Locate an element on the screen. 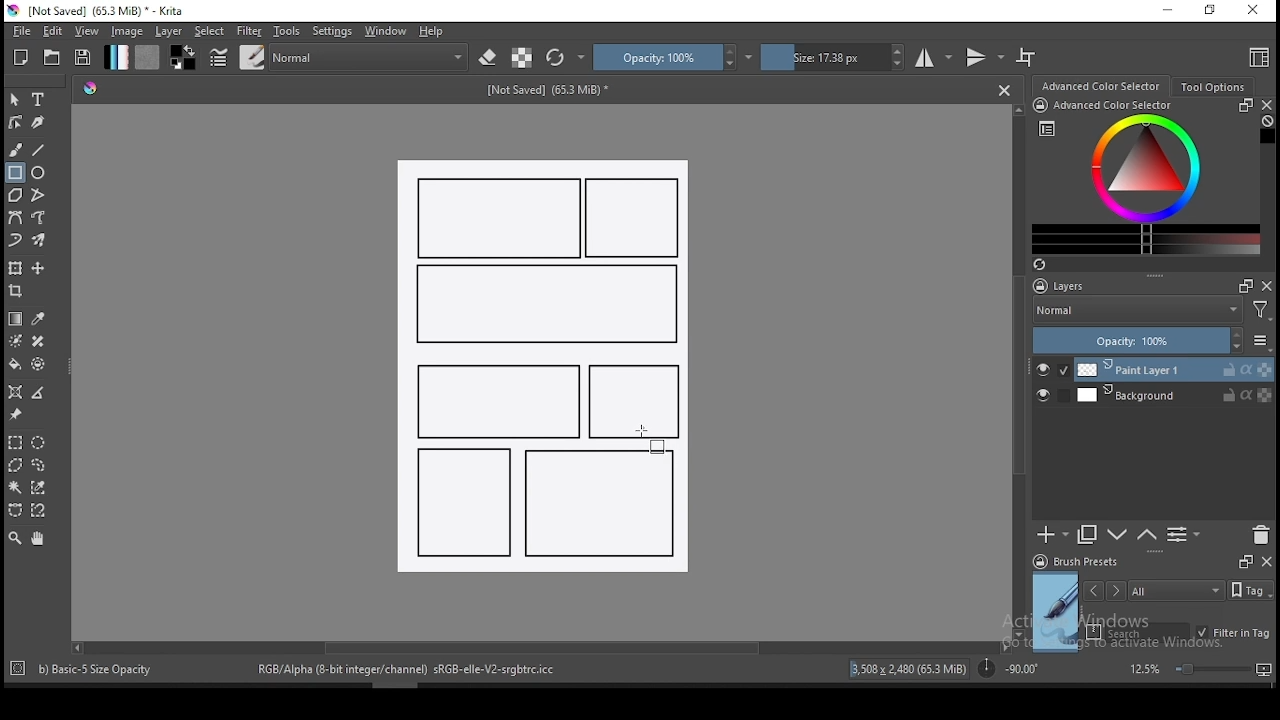 Image resolution: width=1280 pixels, height=720 pixels. advance color selector is located at coordinates (1103, 85).